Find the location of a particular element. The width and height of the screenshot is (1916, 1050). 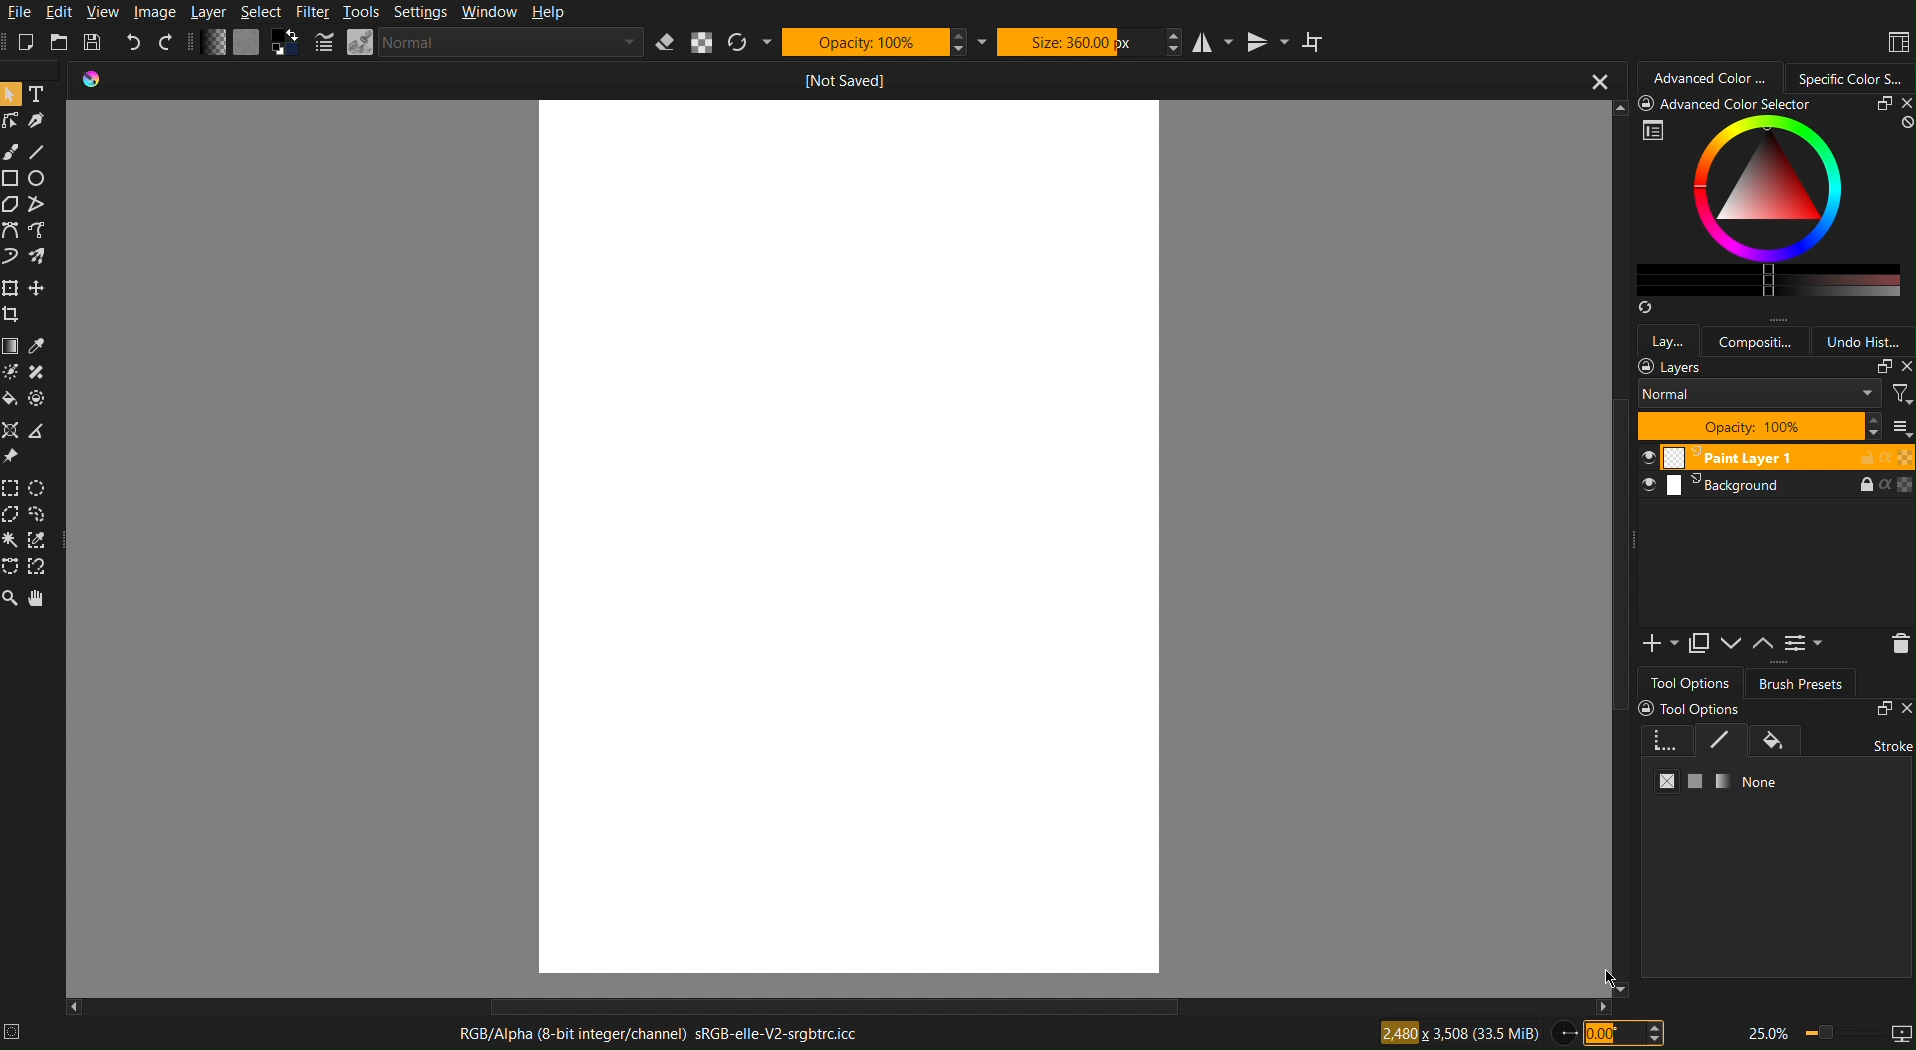

Specific Color Selector is located at coordinates (1855, 76).